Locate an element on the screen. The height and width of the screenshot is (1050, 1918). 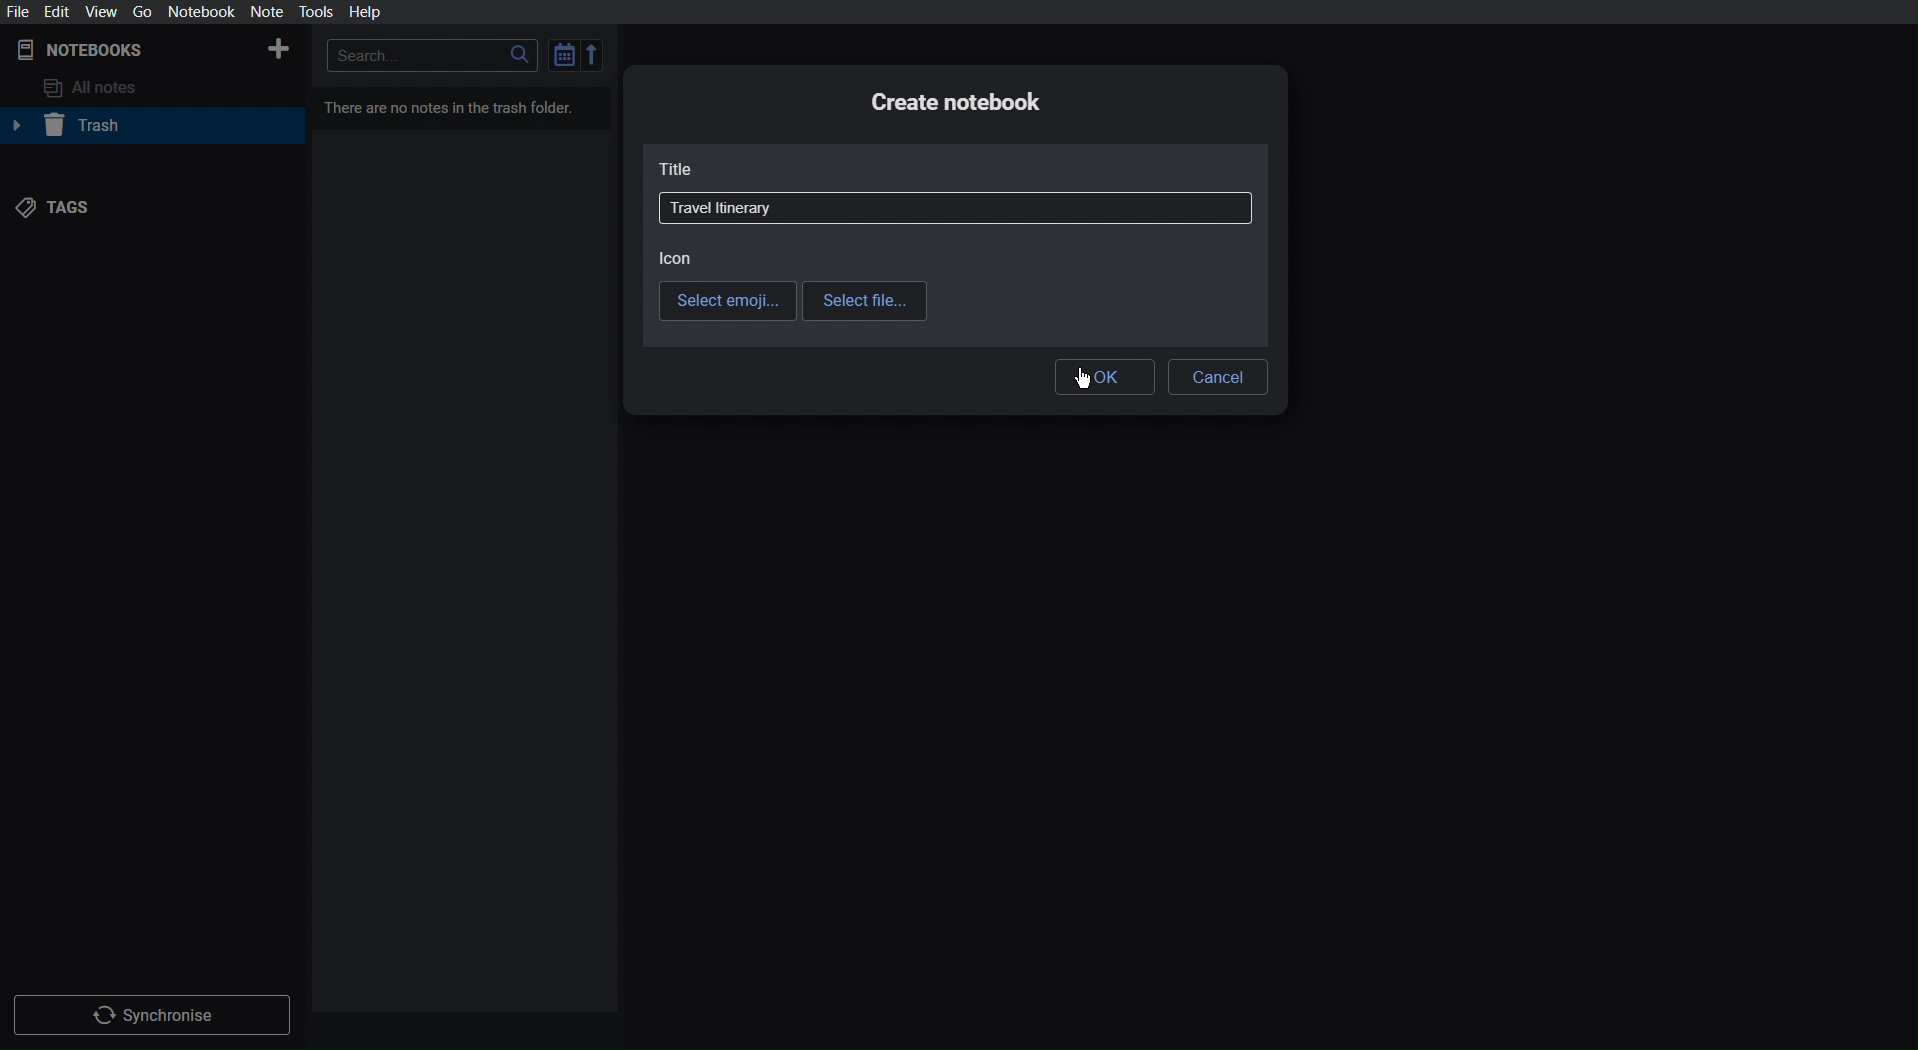
Edit is located at coordinates (59, 11).